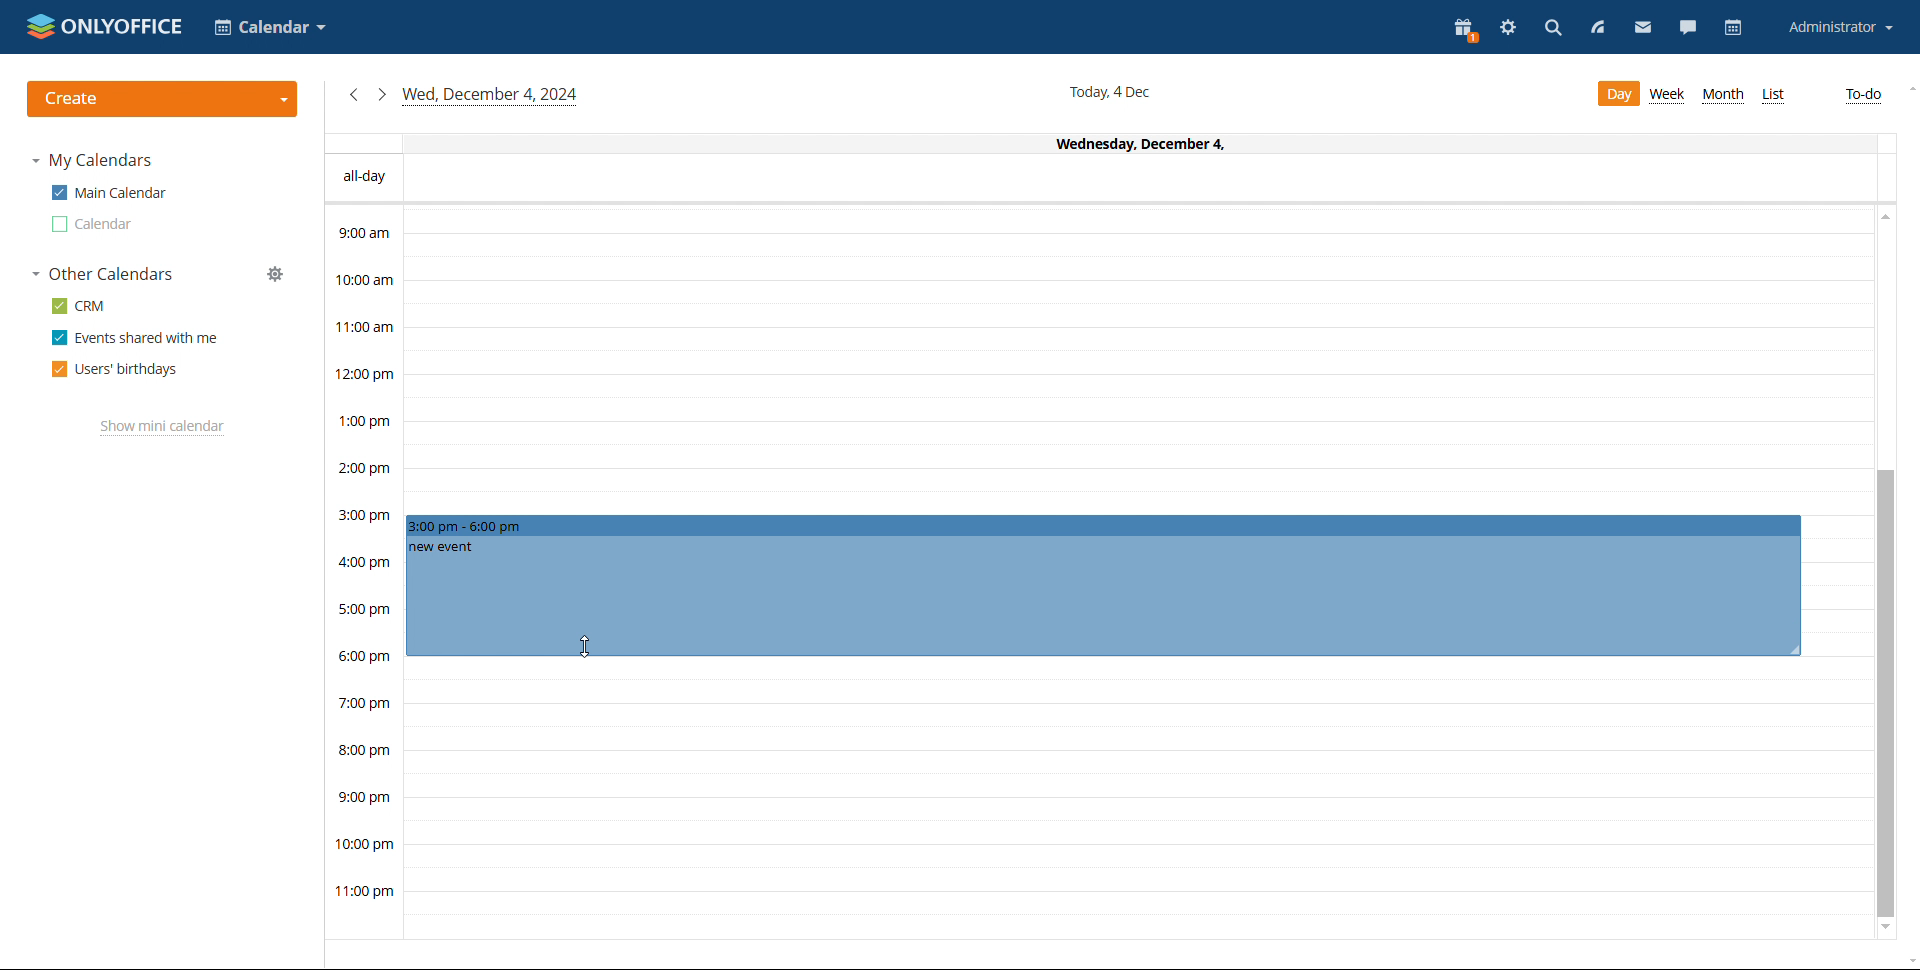 This screenshot has width=1920, height=970. What do you see at coordinates (104, 274) in the screenshot?
I see `calendars` at bounding box center [104, 274].